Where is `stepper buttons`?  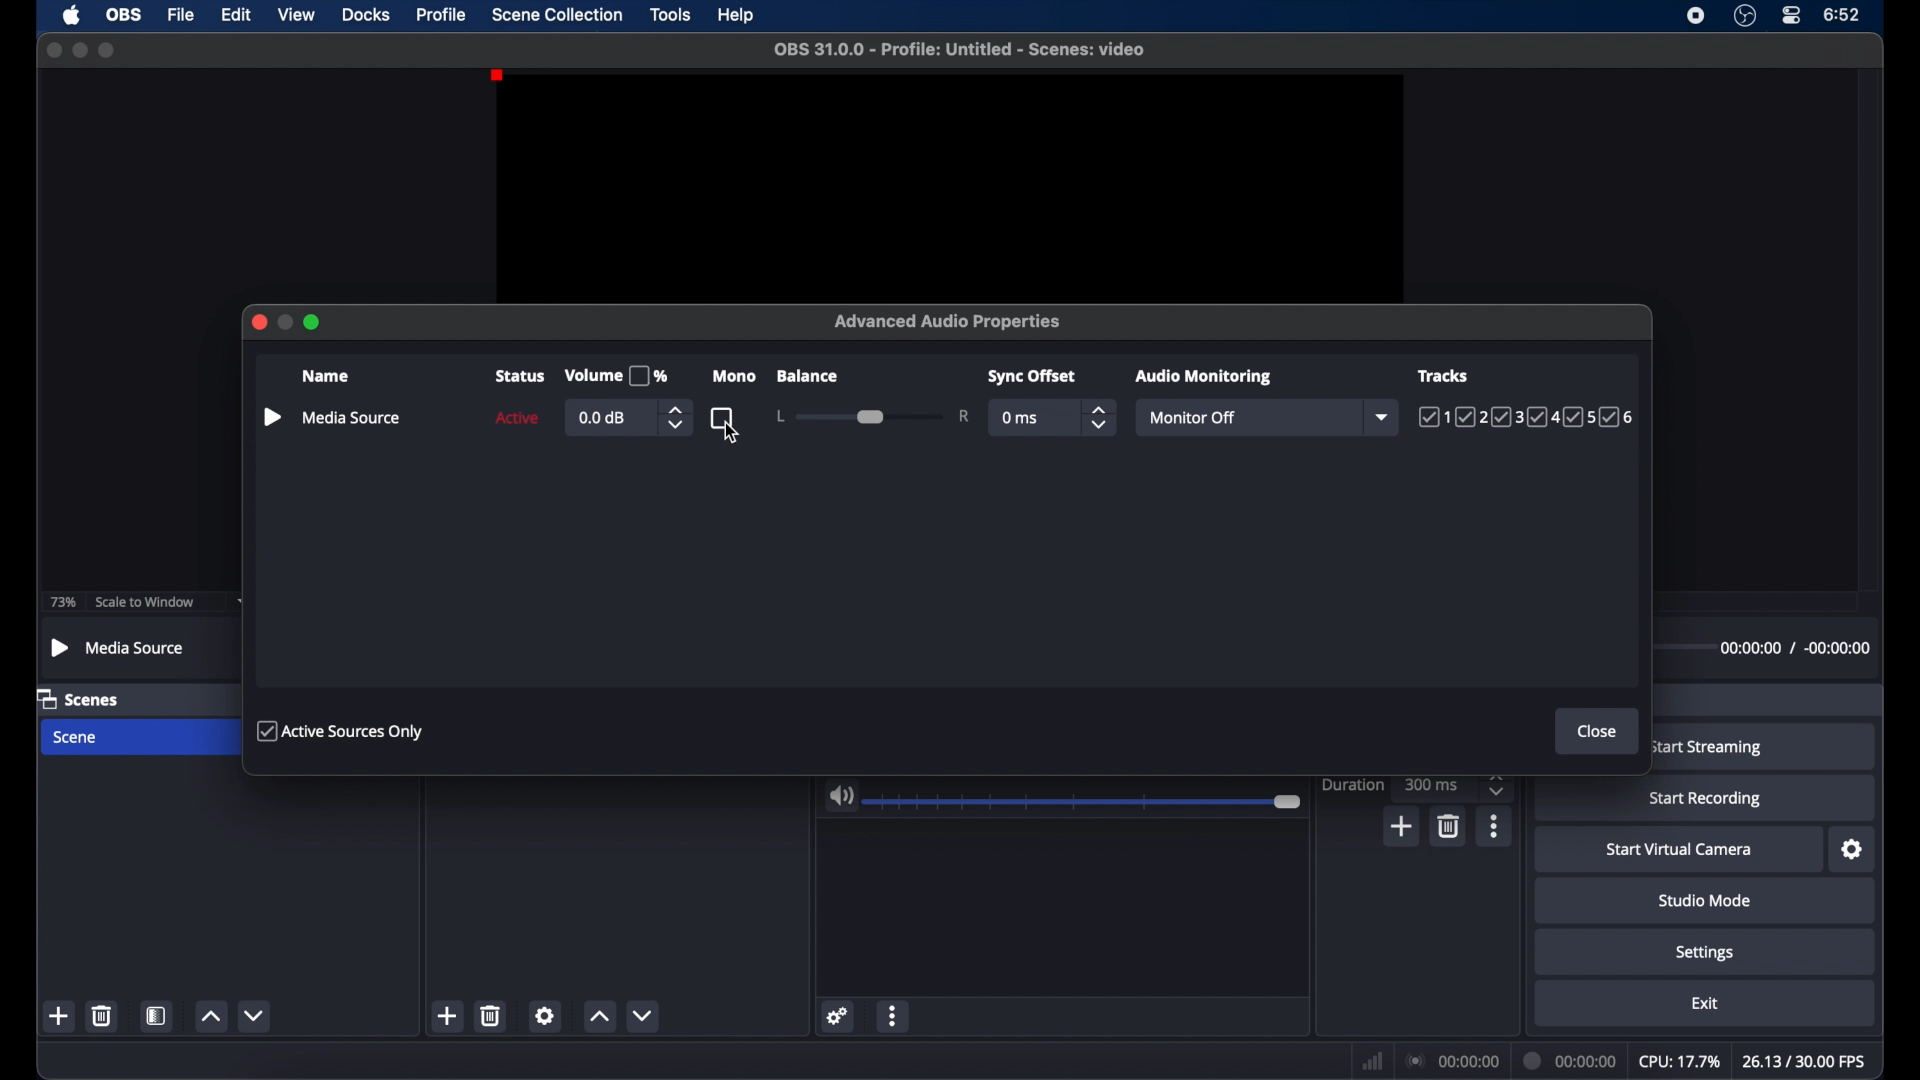 stepper buttons is located at coordinates (1100, 418).